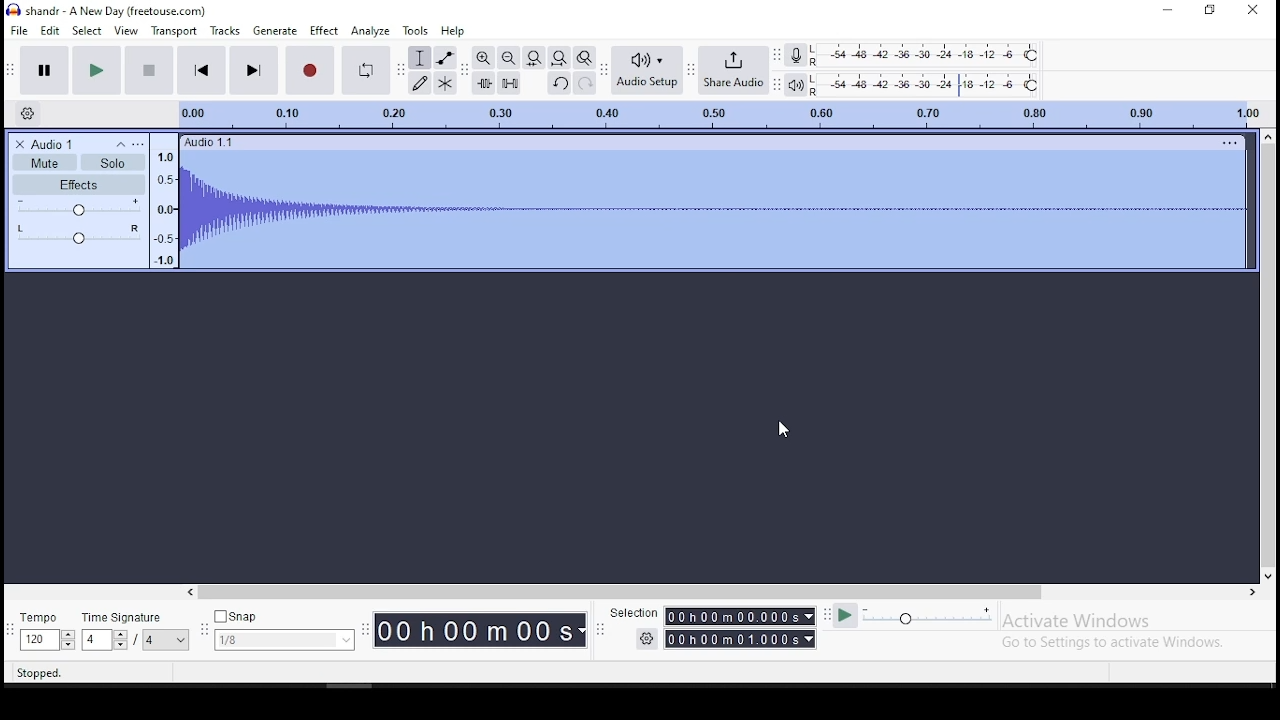  Describe the element at coordinates (275, 31) in the screenshot. I see `generate` at that location.